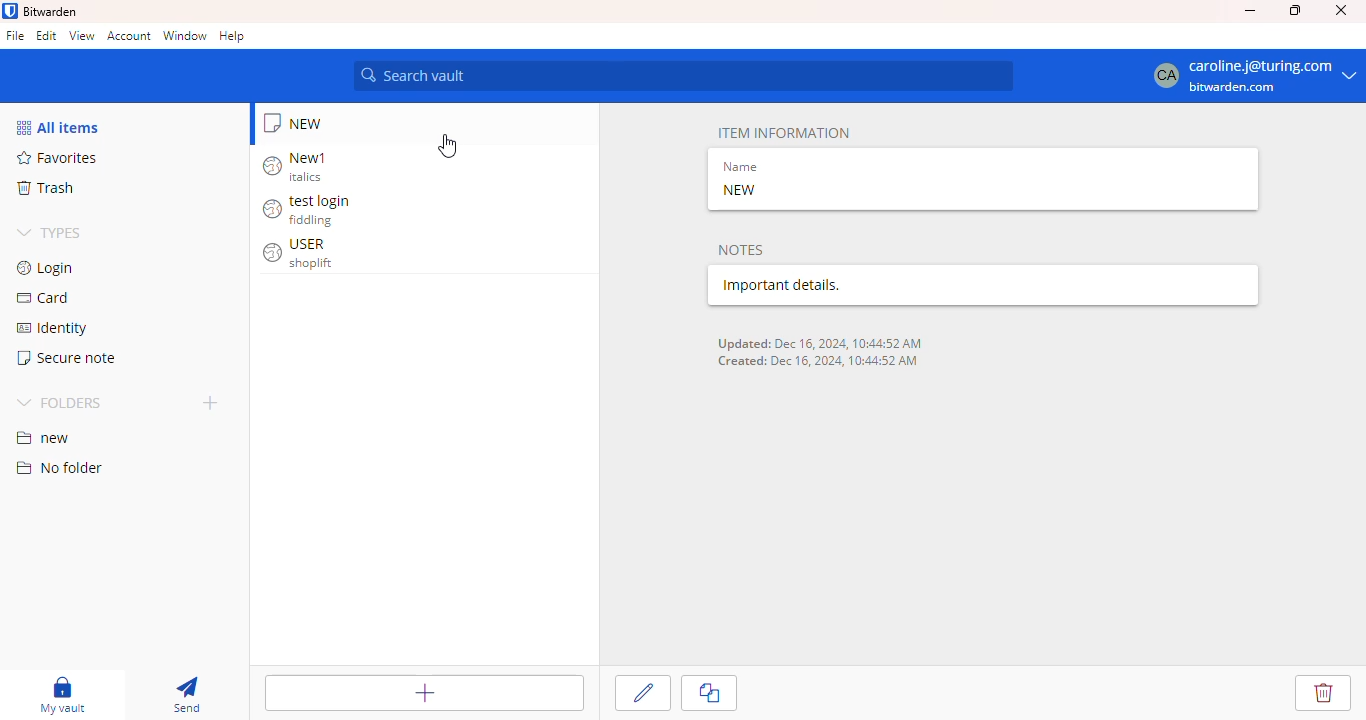 This screenshot has height=720, width=1366. What do you see at coordinates (51, 329) in the screenshot?
I see `identity` at bounding box center [51, 329].